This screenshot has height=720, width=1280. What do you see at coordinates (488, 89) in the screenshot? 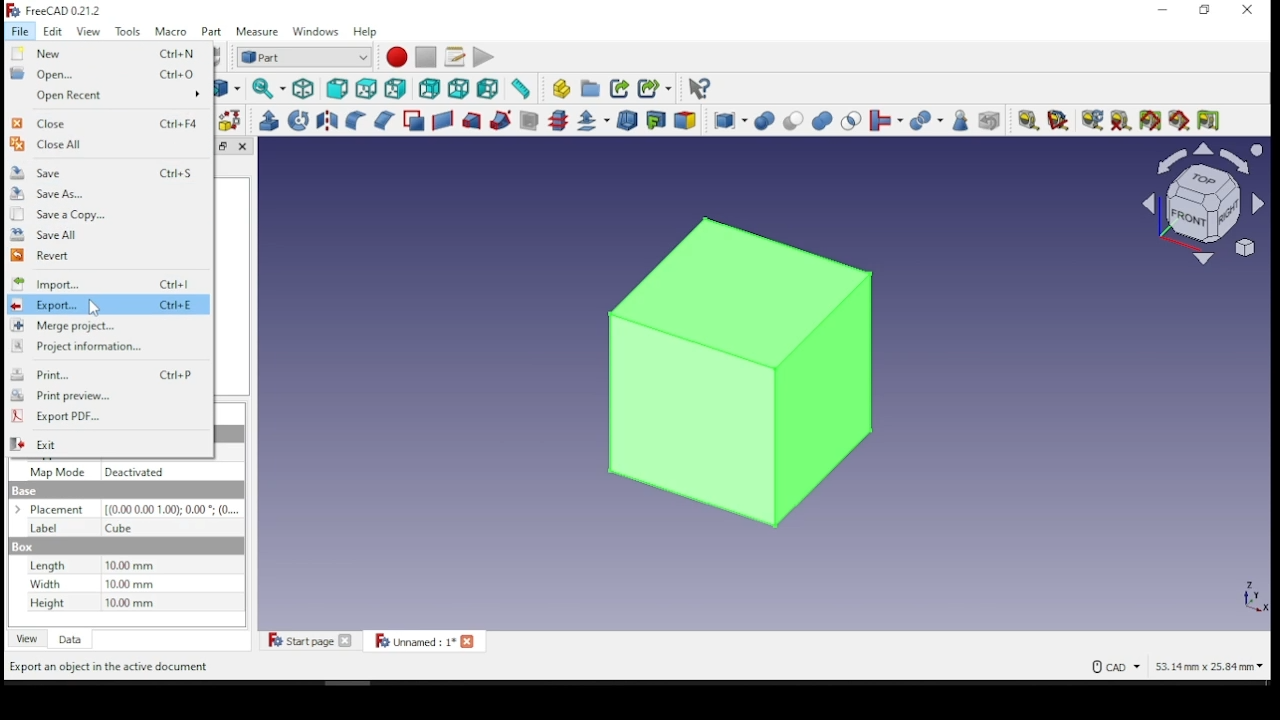
I see `left` at bounding box center [488, 89].